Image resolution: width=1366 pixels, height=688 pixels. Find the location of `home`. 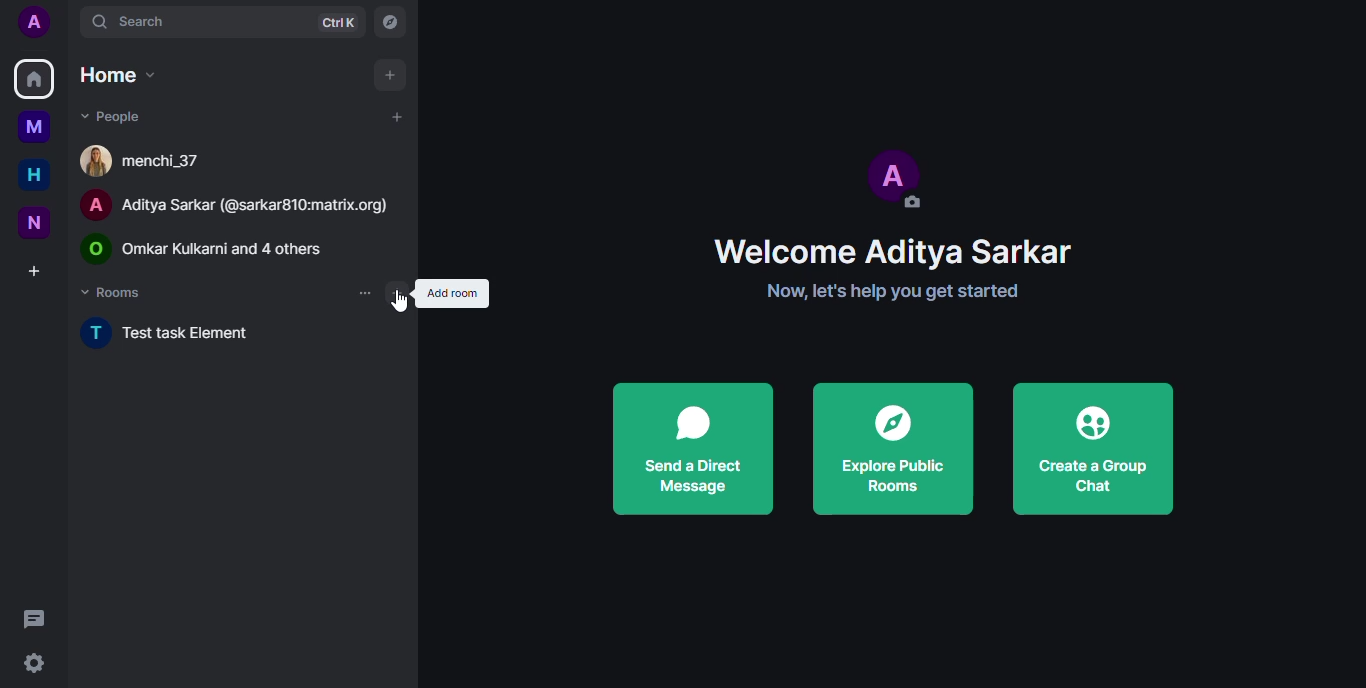

home is located at coordinates (117, 75).